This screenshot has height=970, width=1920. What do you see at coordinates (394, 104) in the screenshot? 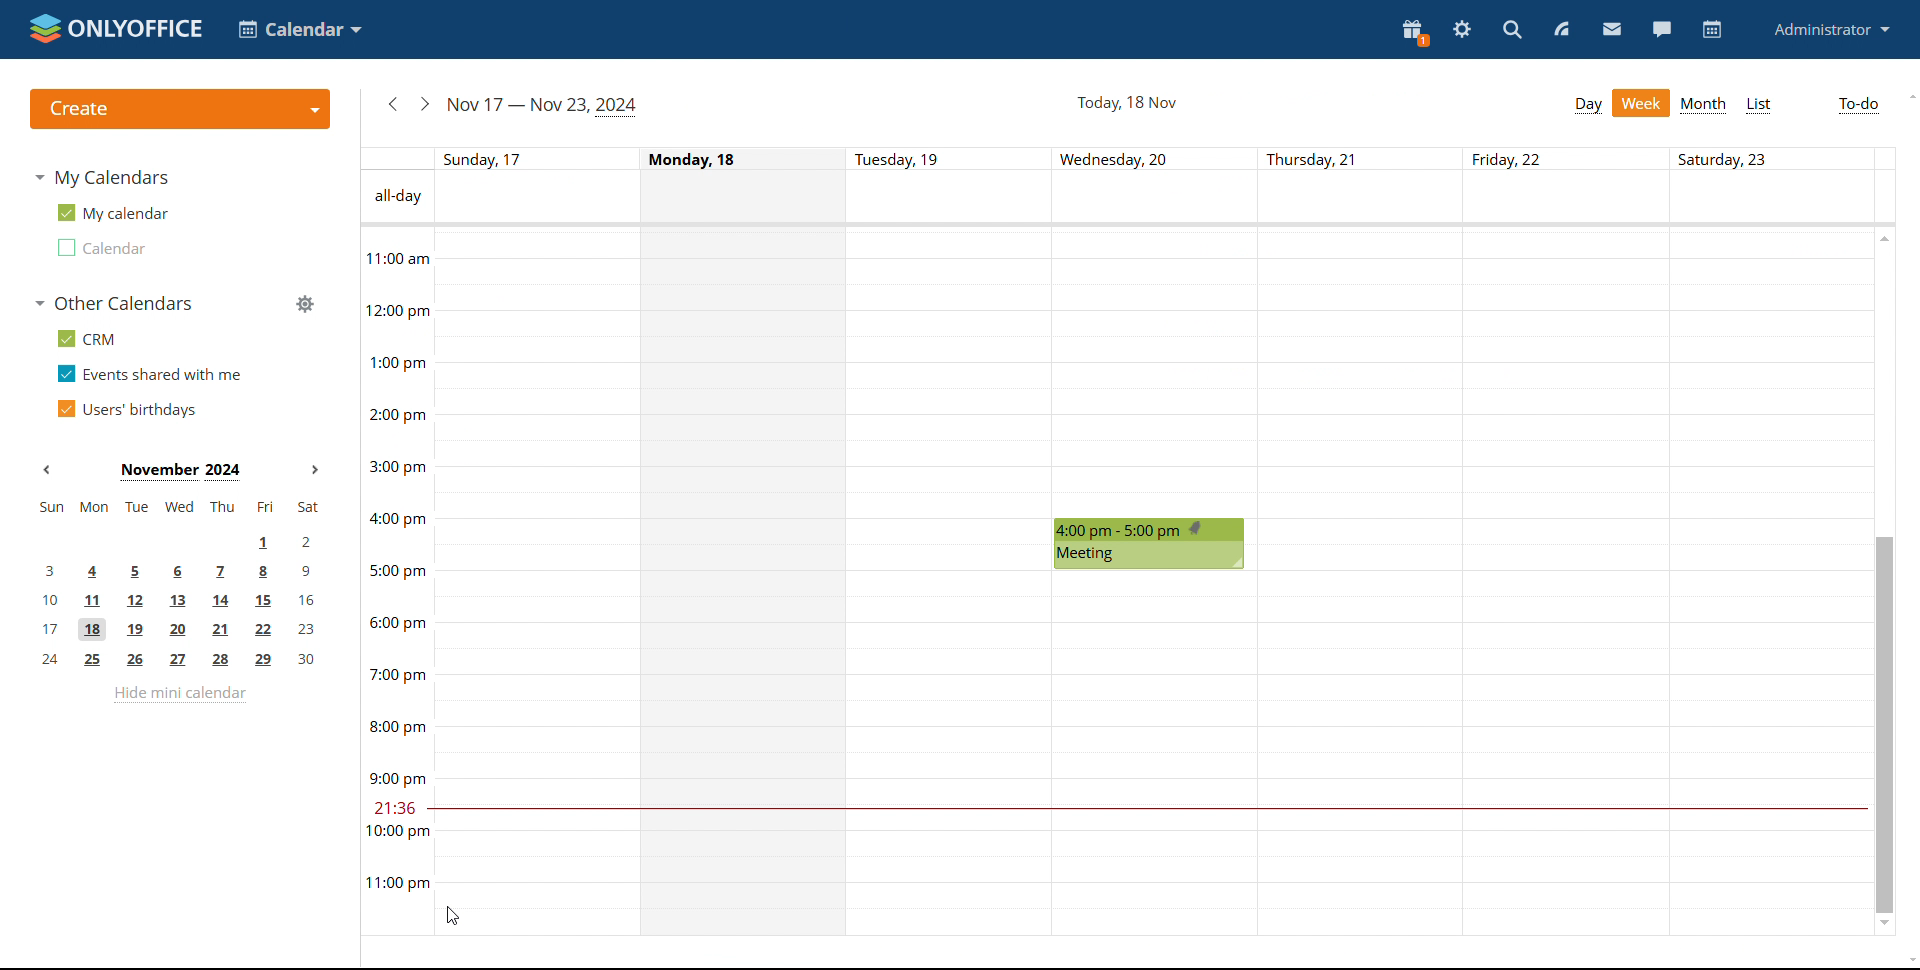
I see `previous week` at bounding box center [394, 104].